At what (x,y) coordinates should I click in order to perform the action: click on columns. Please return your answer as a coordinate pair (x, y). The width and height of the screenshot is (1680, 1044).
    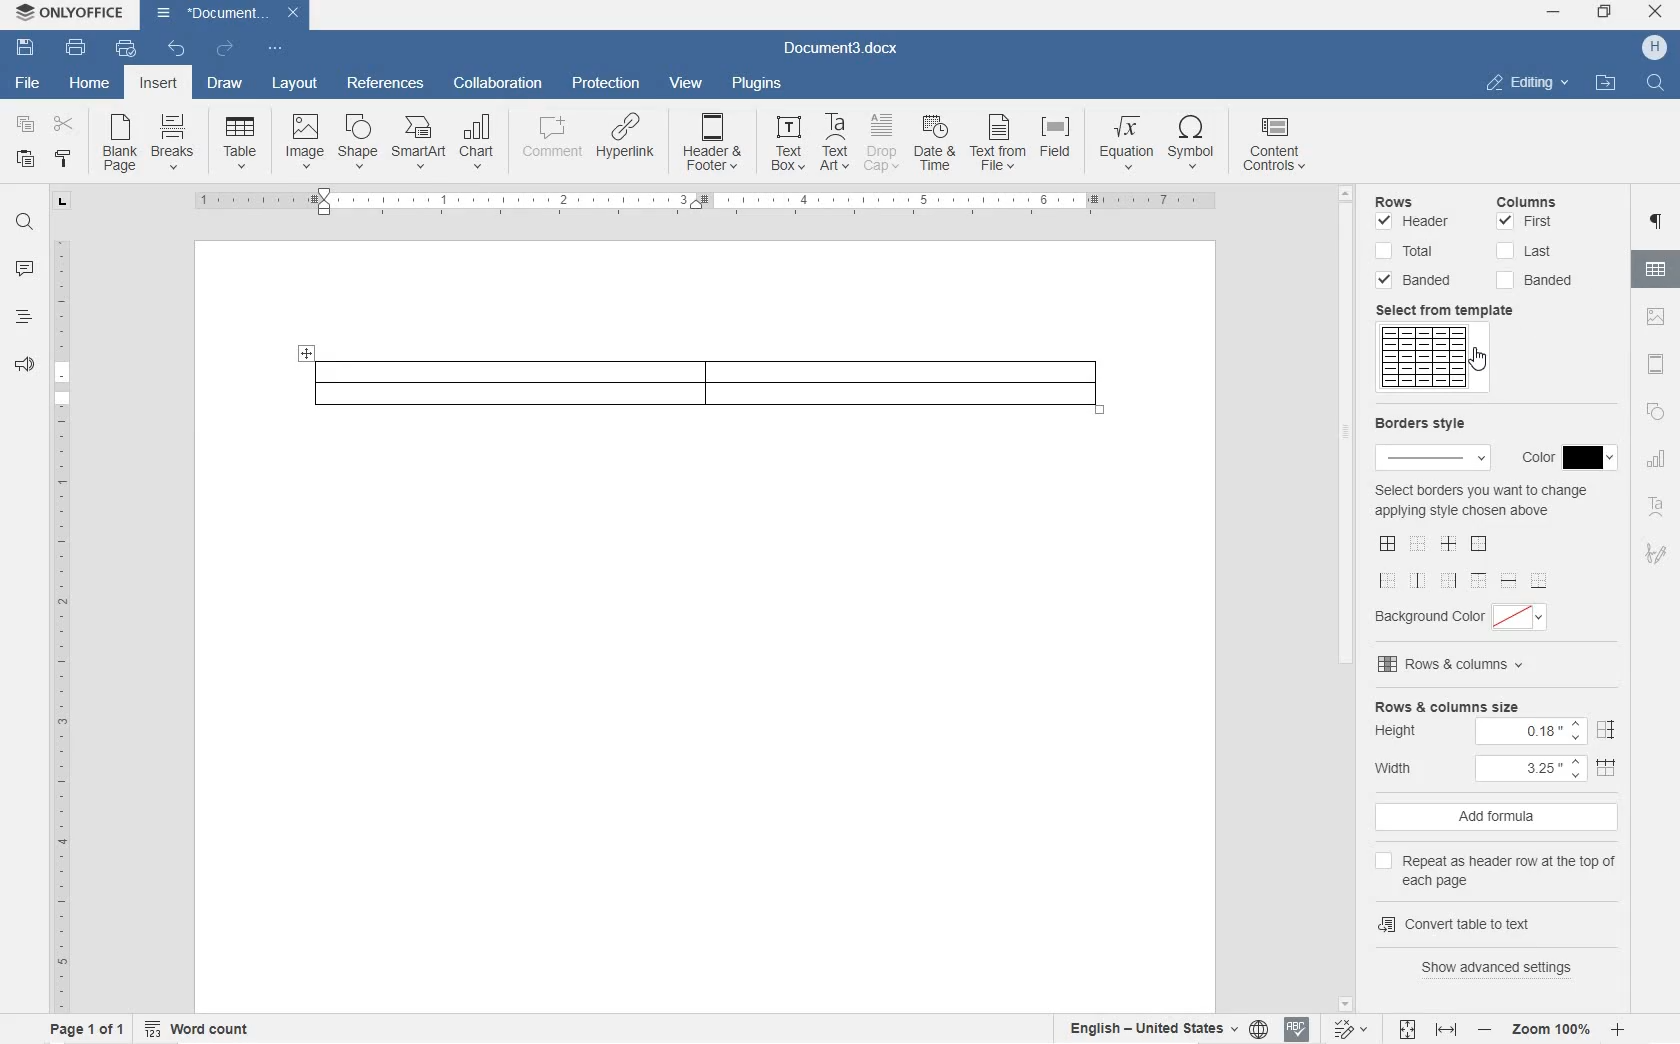
    Looking at the image, I should click on (1537, 199).